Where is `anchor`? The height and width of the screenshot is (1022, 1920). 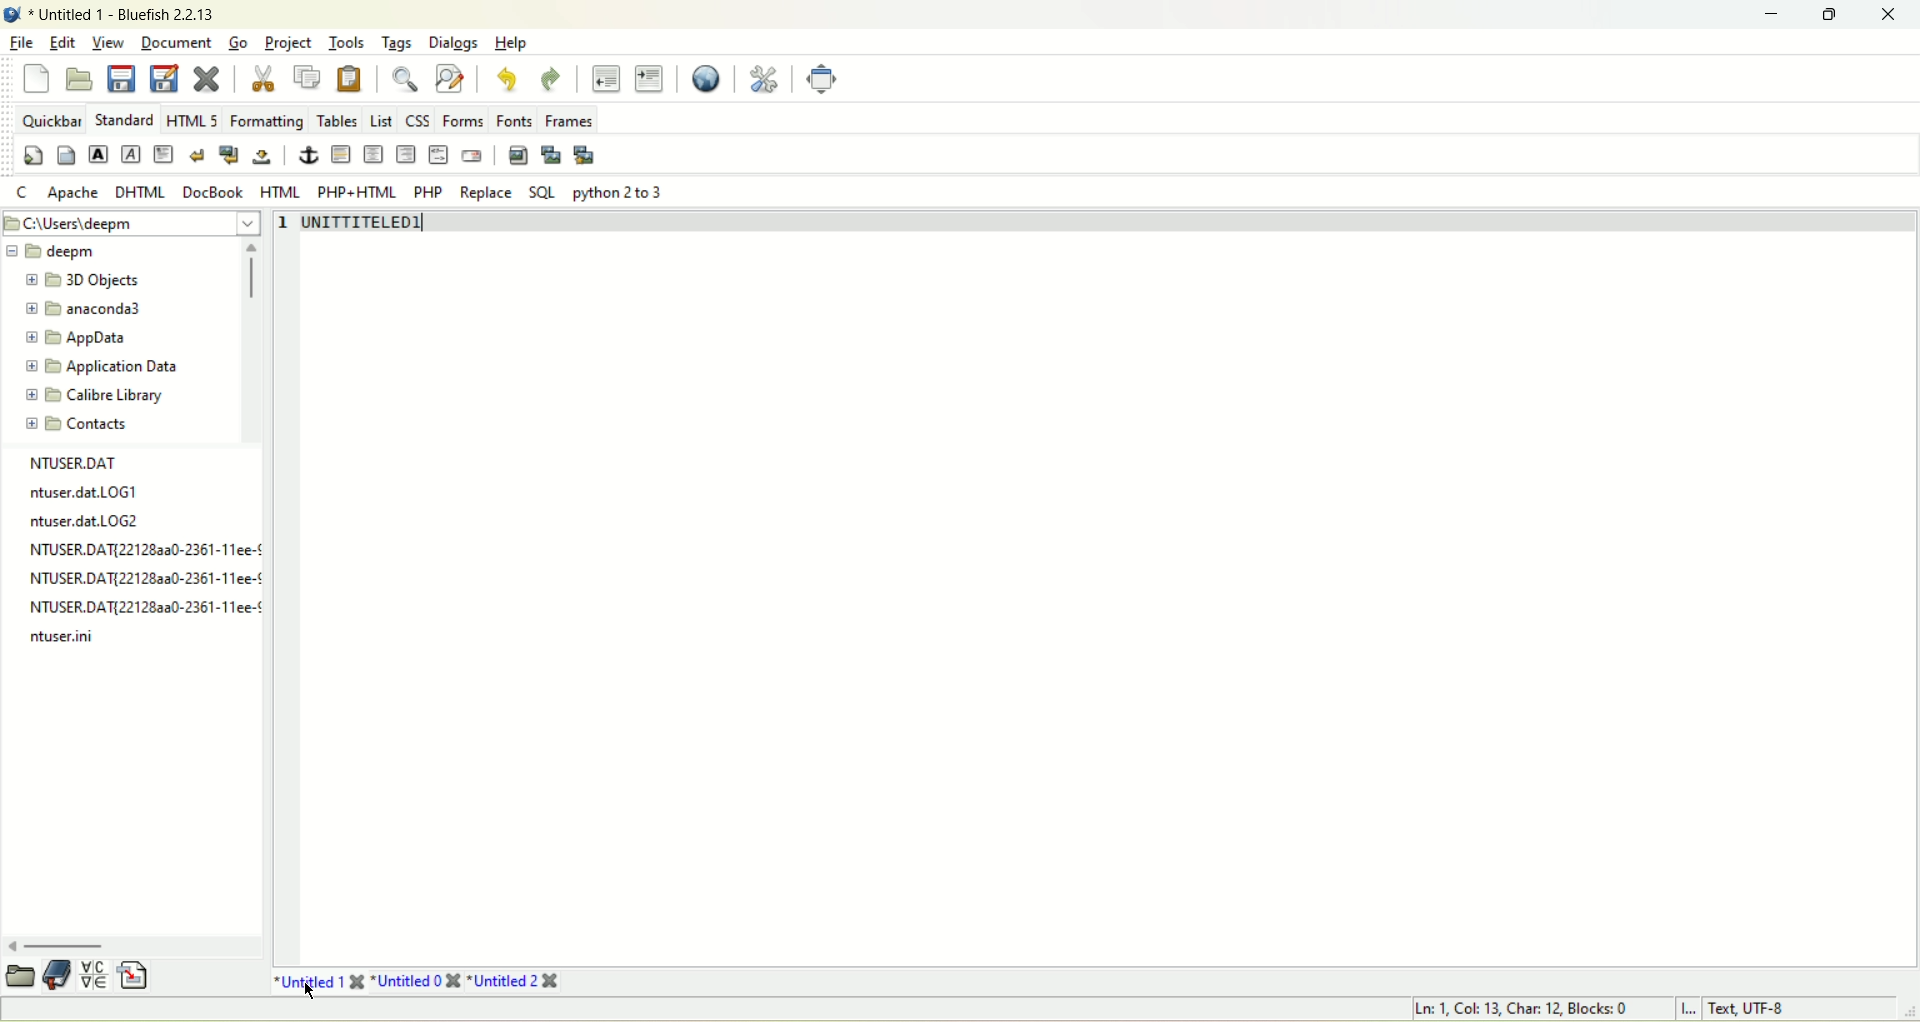 anchor is located at coordinates (306, 155).